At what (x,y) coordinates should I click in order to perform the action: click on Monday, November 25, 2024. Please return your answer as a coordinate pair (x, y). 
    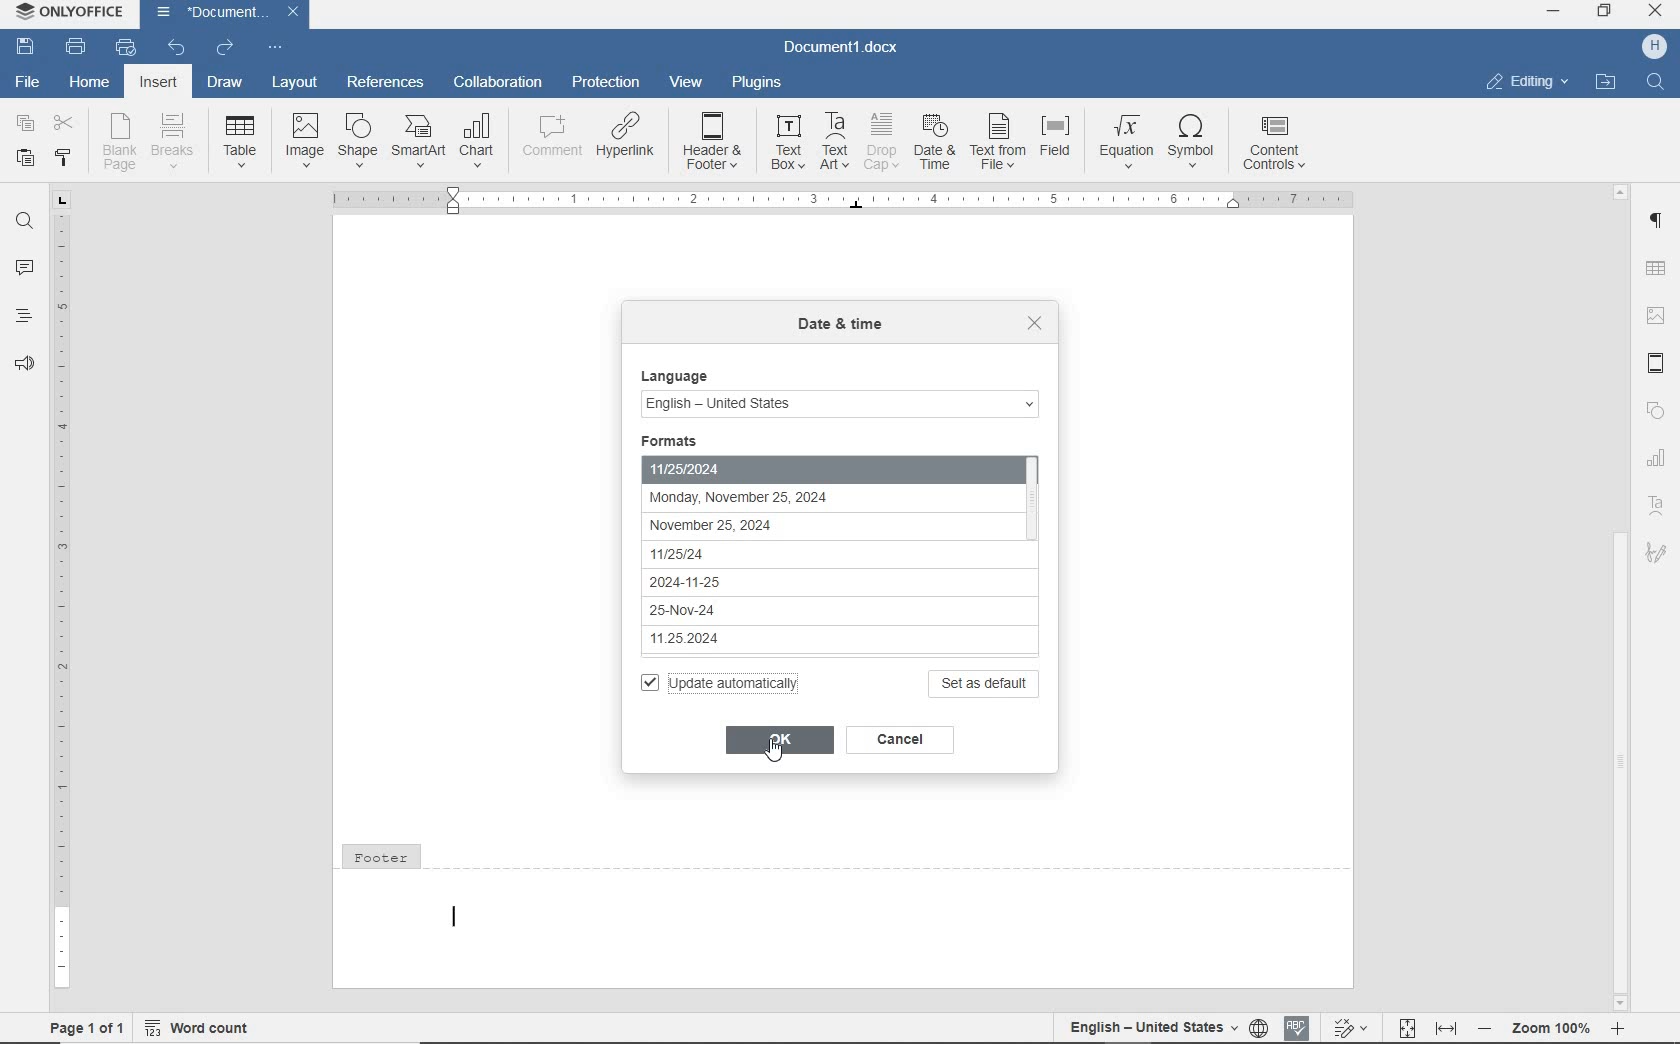
    Looking at the image, I should click on (776, 498).